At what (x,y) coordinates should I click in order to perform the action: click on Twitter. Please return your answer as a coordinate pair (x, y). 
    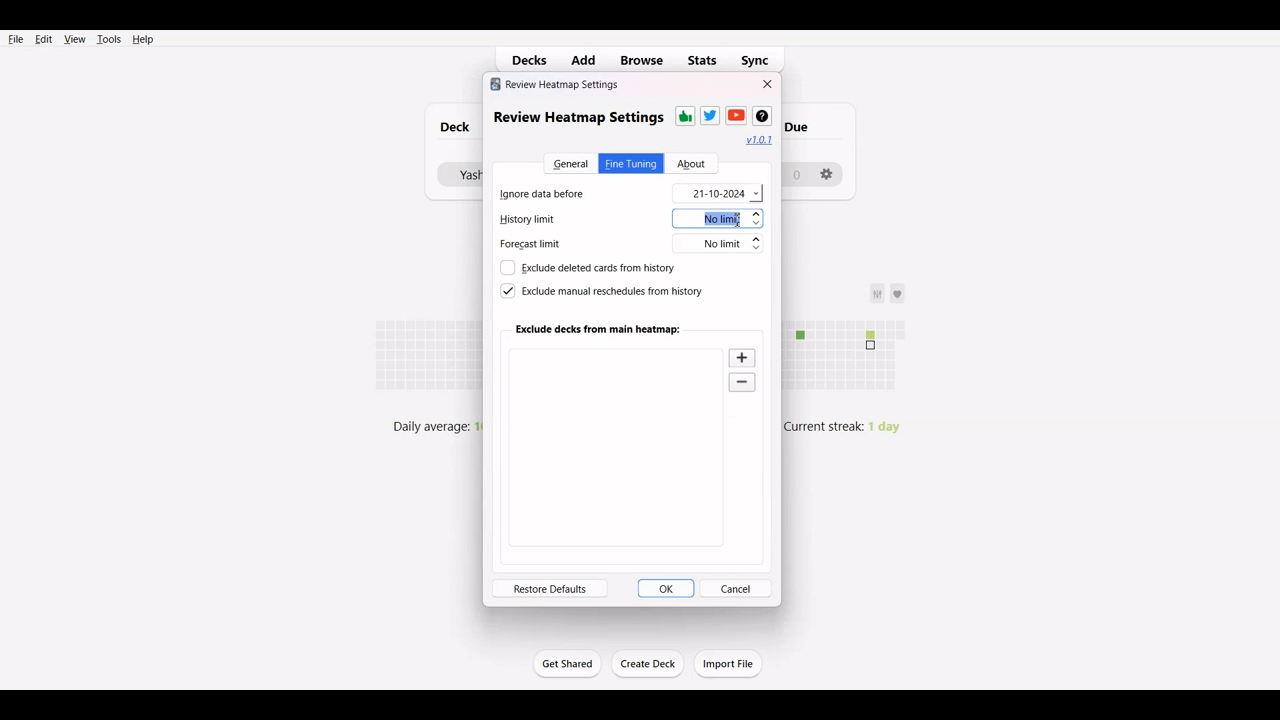
    Looking at the image, I should click on (710, 115).